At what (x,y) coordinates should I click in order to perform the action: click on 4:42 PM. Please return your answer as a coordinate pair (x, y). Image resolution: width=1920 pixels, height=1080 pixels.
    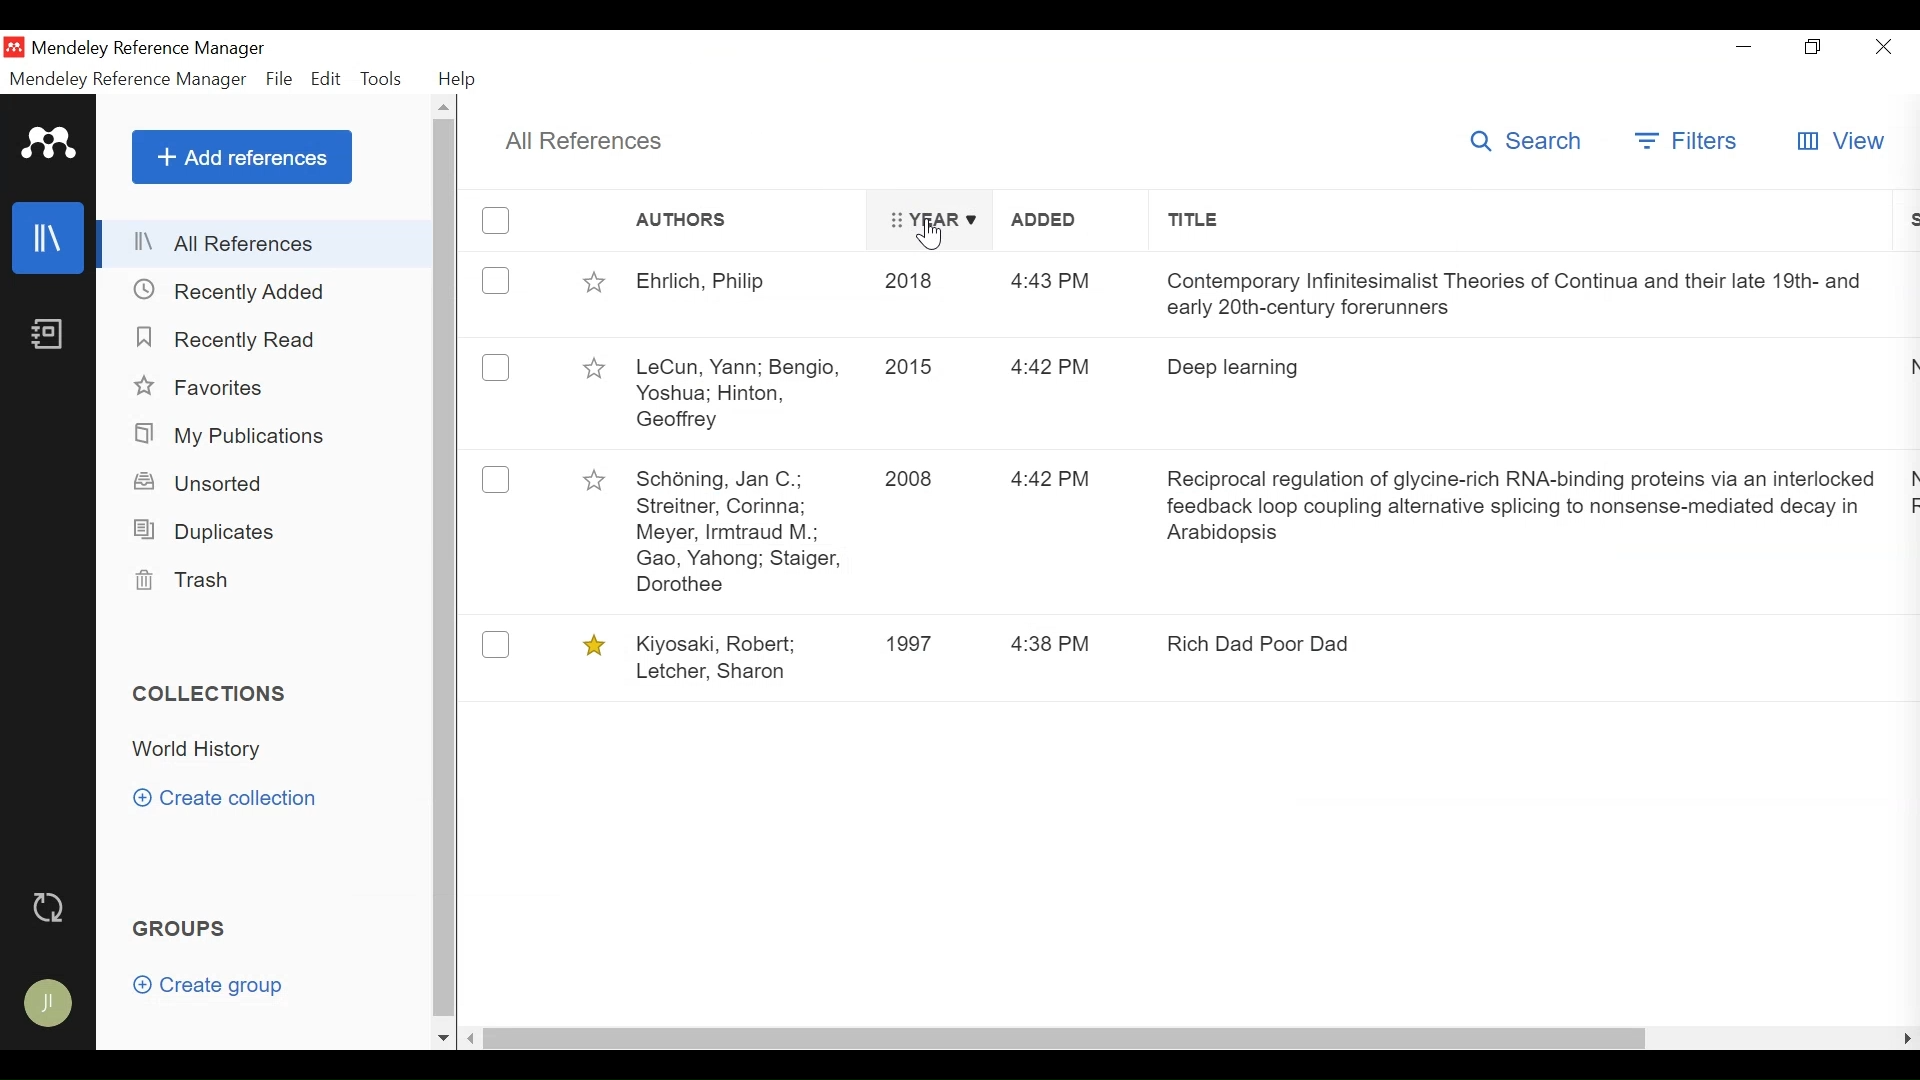
    Looking at the image, I should click on (1054, 483).